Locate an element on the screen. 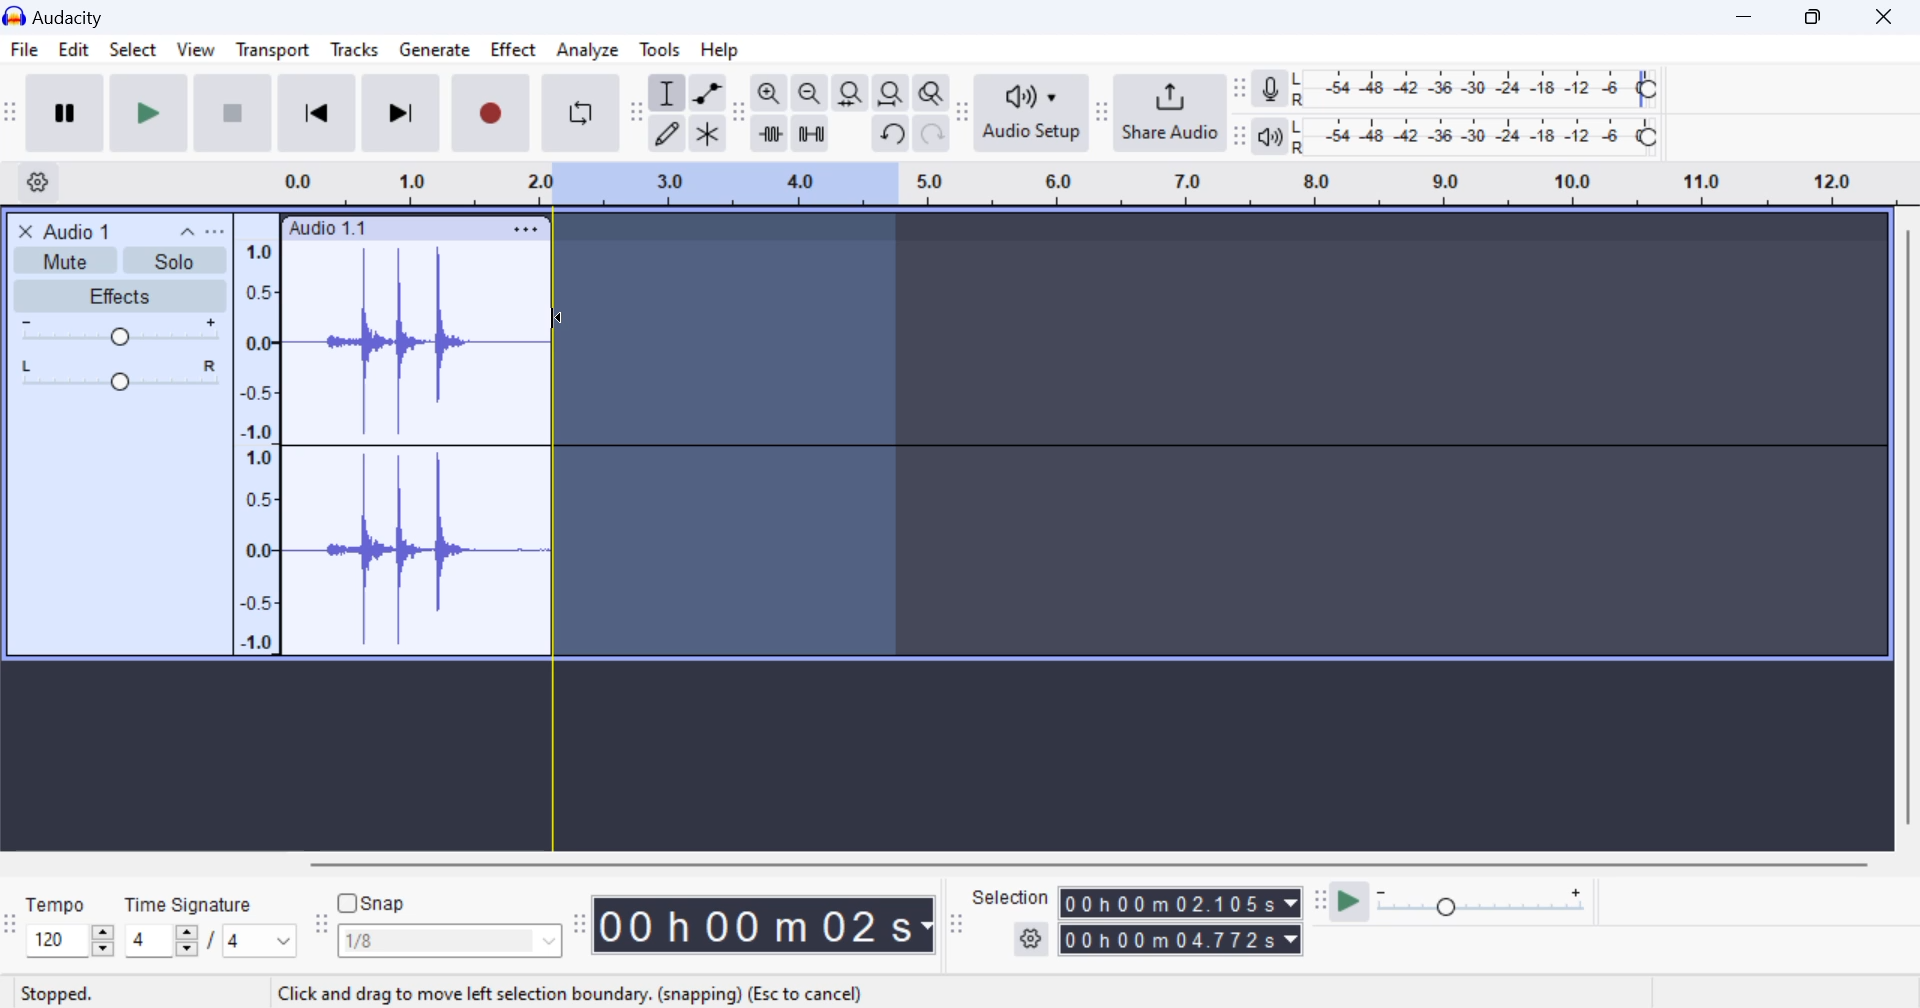 The image size is (1920, 1008). Transport is located at coordinates (272, 53).